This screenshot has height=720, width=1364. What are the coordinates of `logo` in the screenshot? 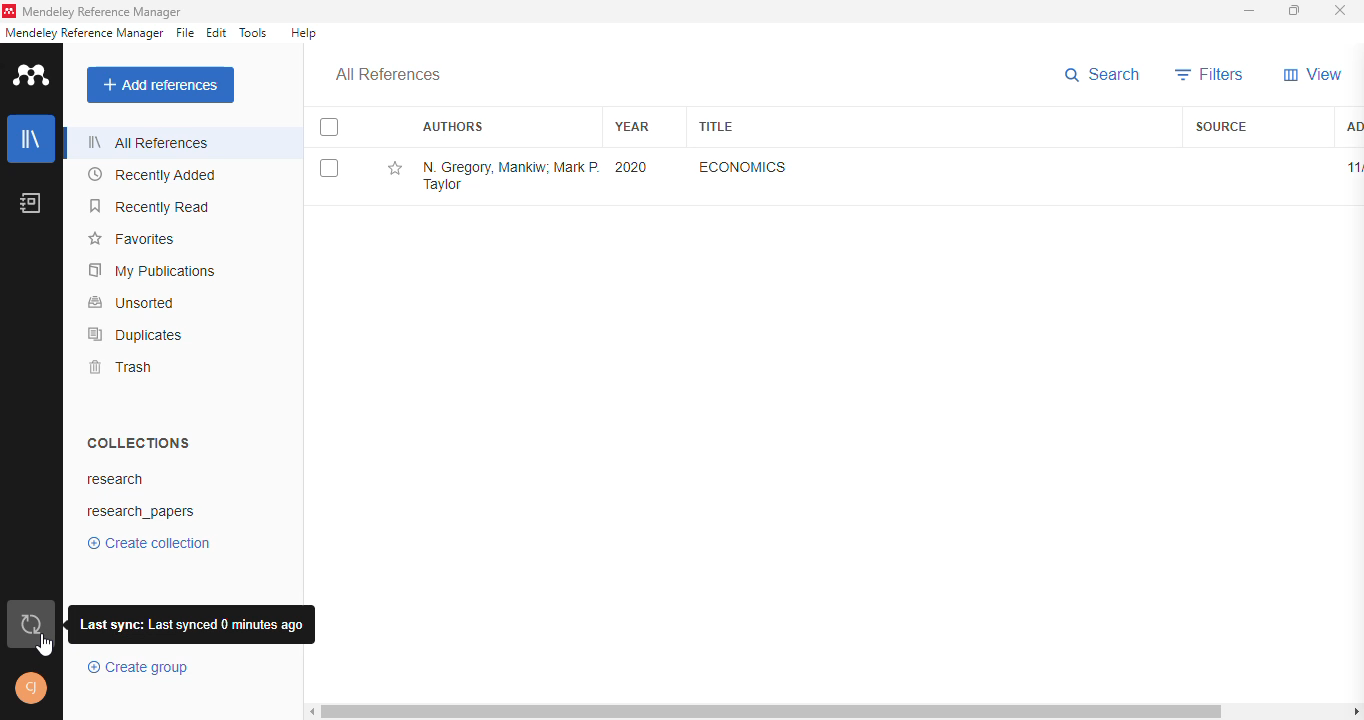 It's located at (9, 11).